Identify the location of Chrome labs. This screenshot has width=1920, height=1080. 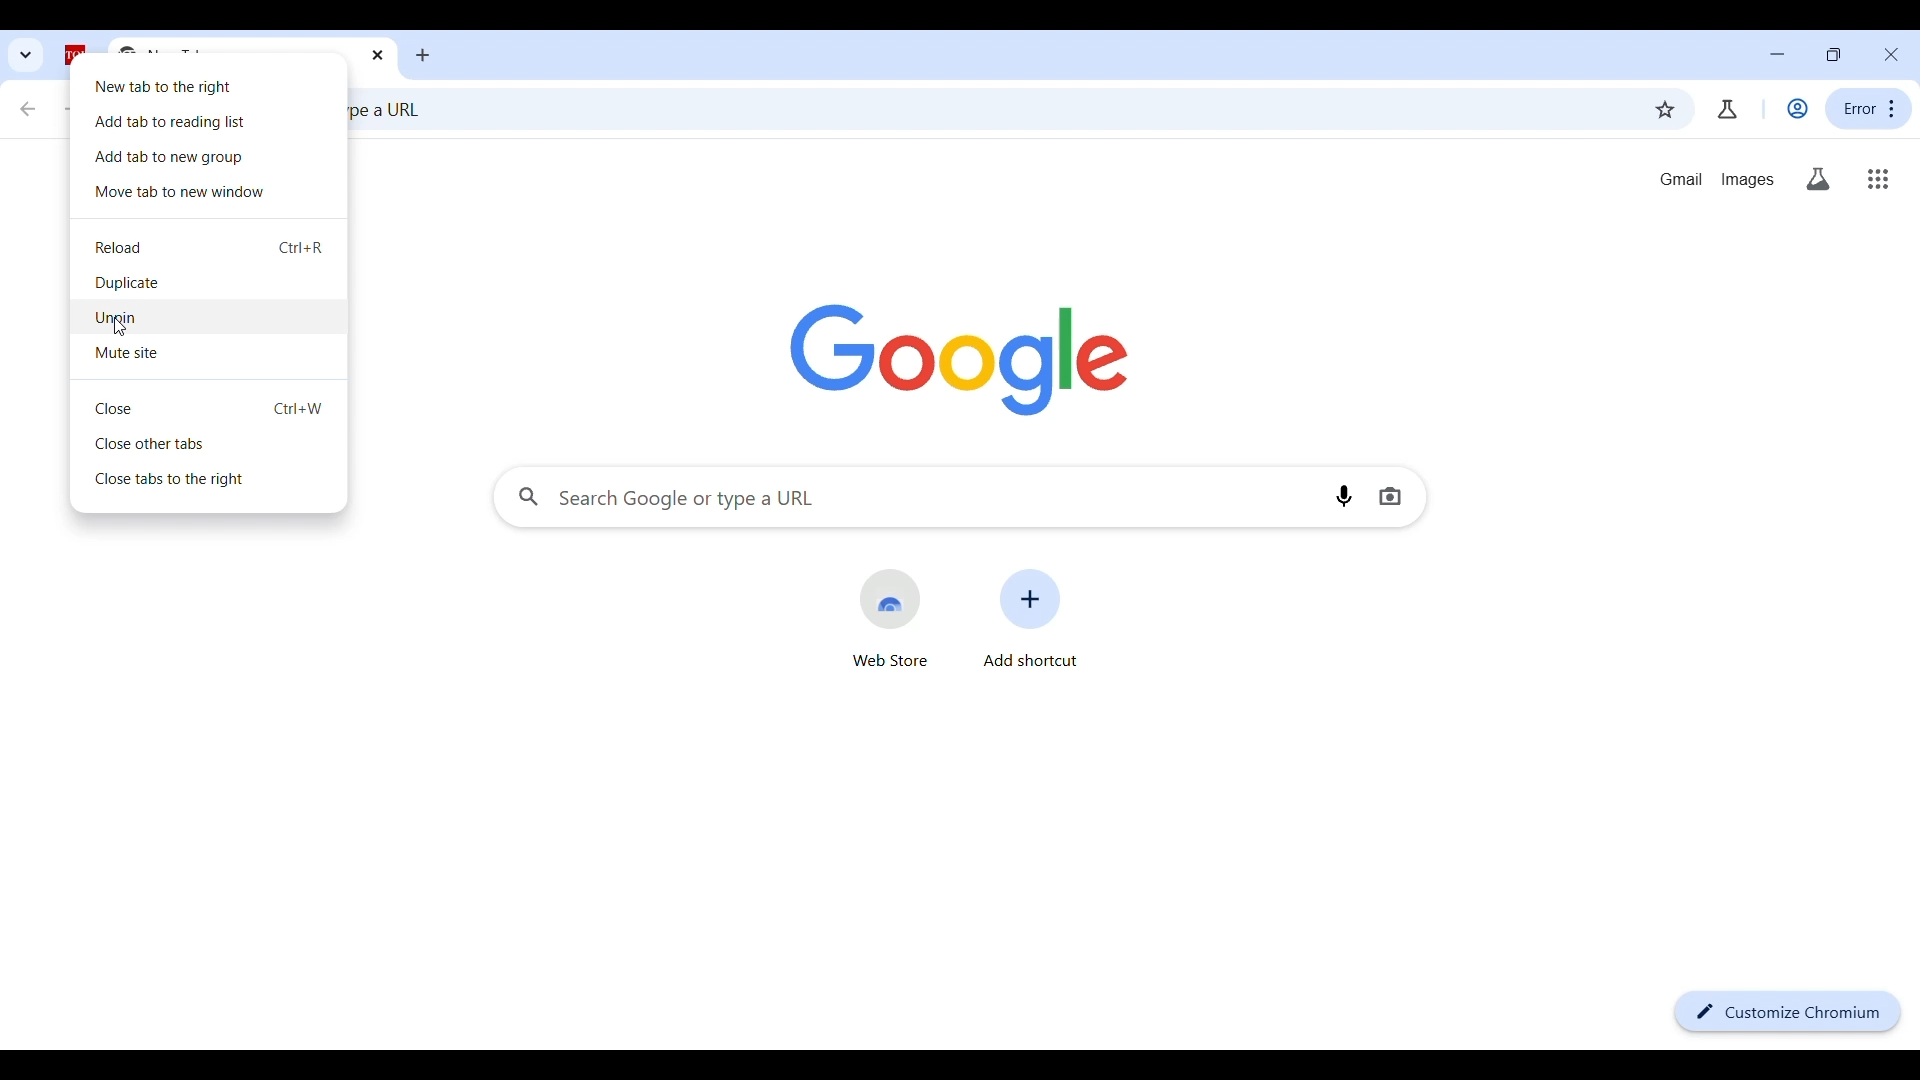
(1727, 109).